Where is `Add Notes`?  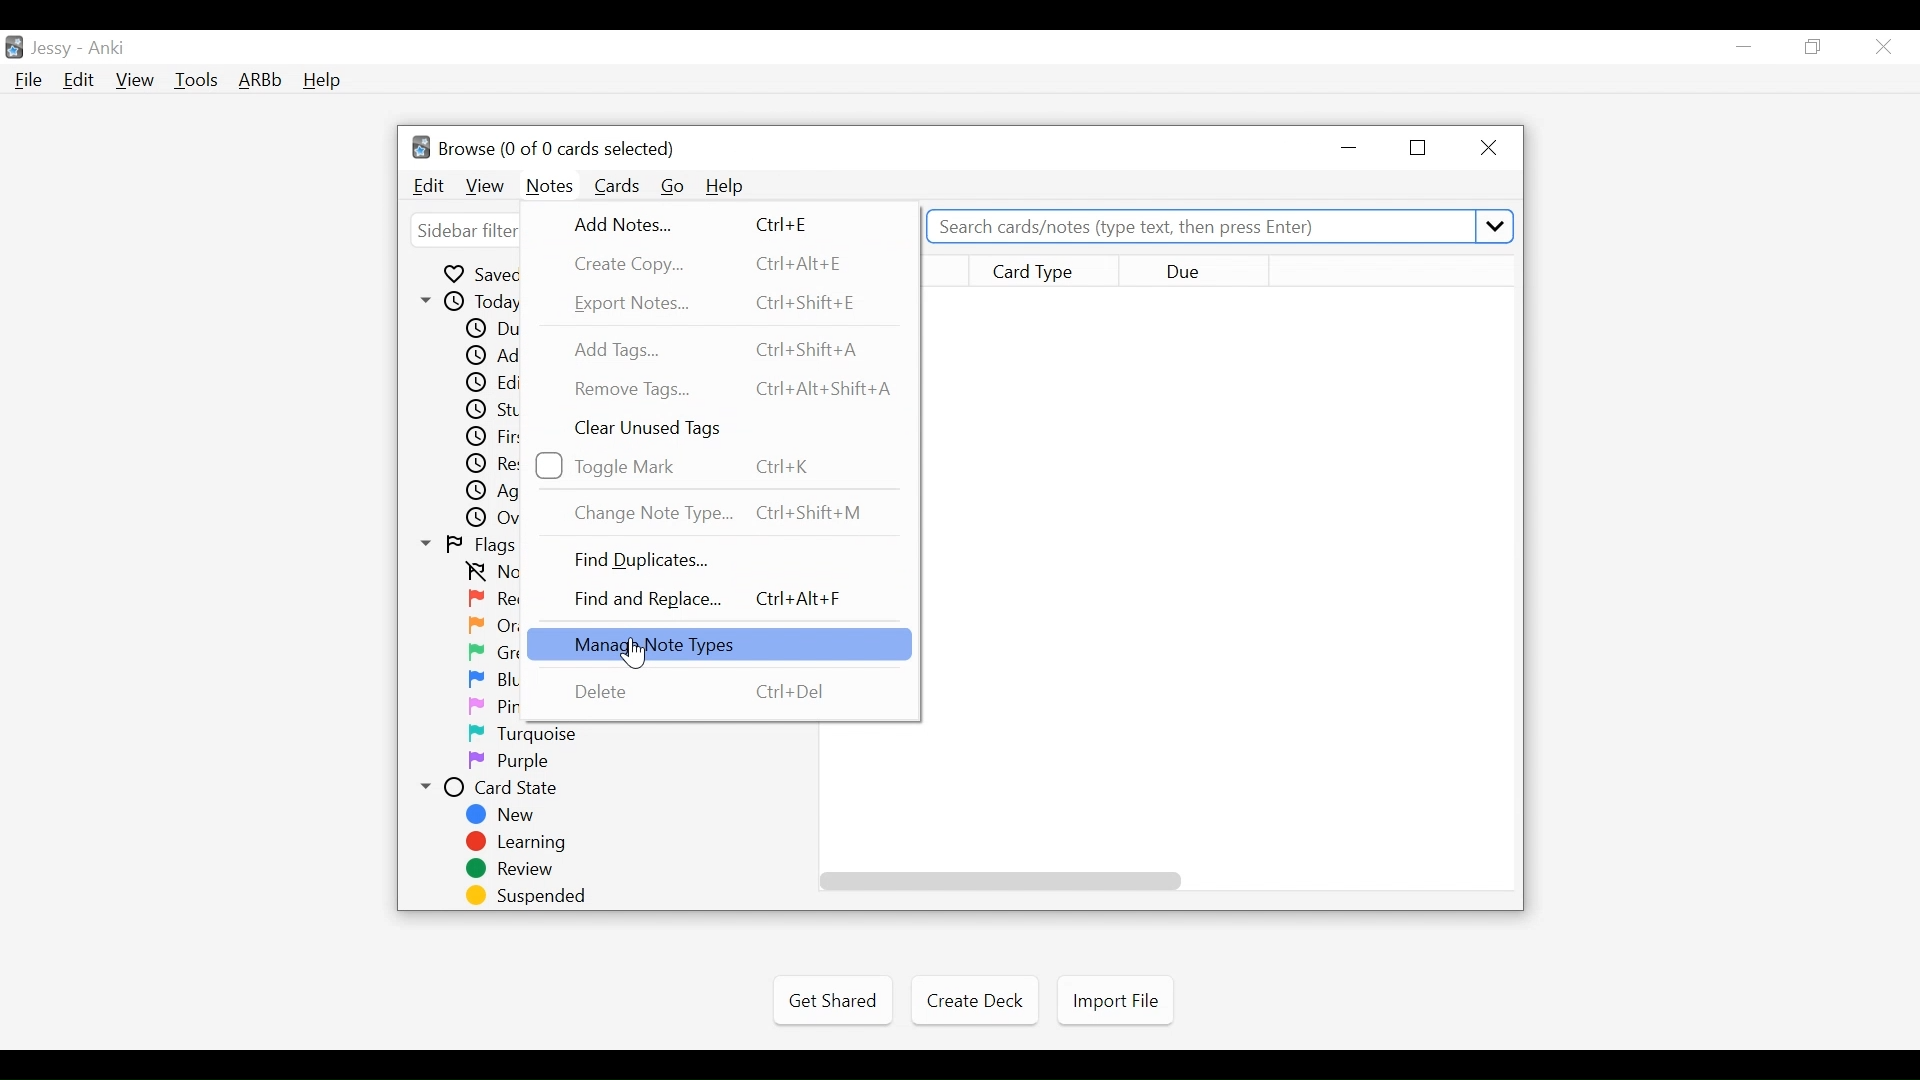
Add Notes is located at coordinates (693, 224).